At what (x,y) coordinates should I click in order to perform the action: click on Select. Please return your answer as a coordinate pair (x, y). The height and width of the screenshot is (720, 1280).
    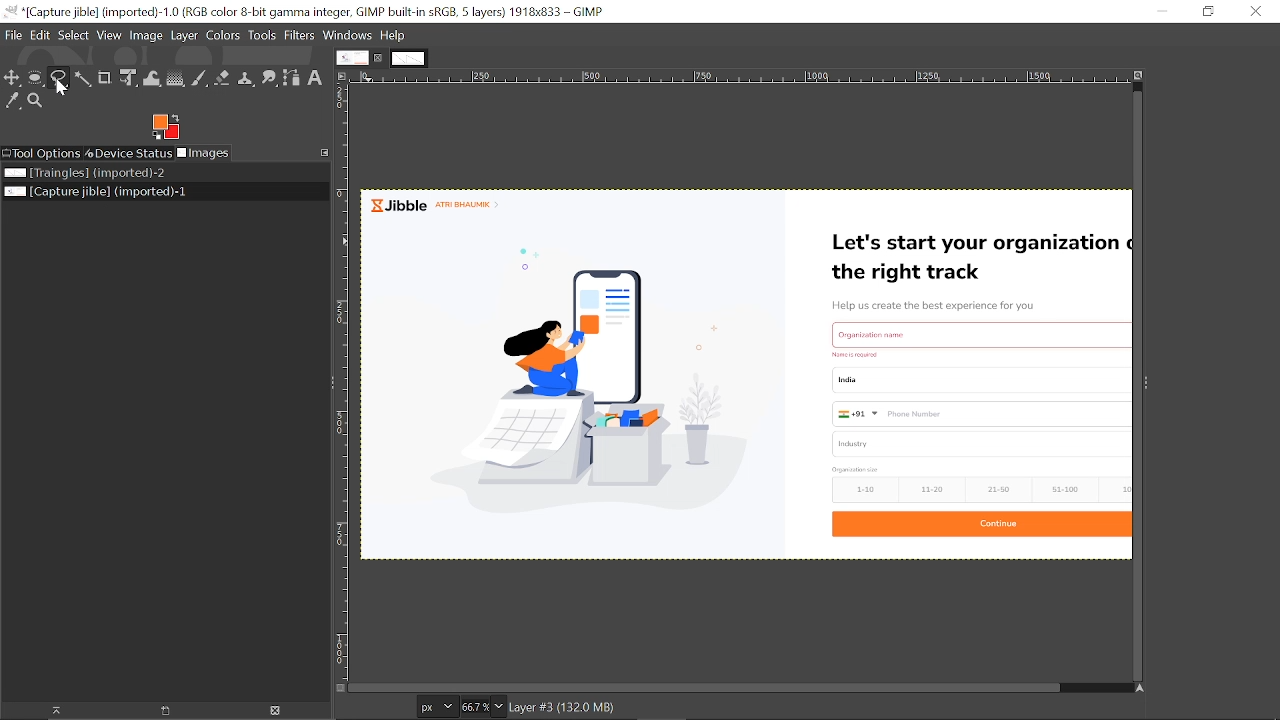
    Looking at the image, I should click on (74, 35).